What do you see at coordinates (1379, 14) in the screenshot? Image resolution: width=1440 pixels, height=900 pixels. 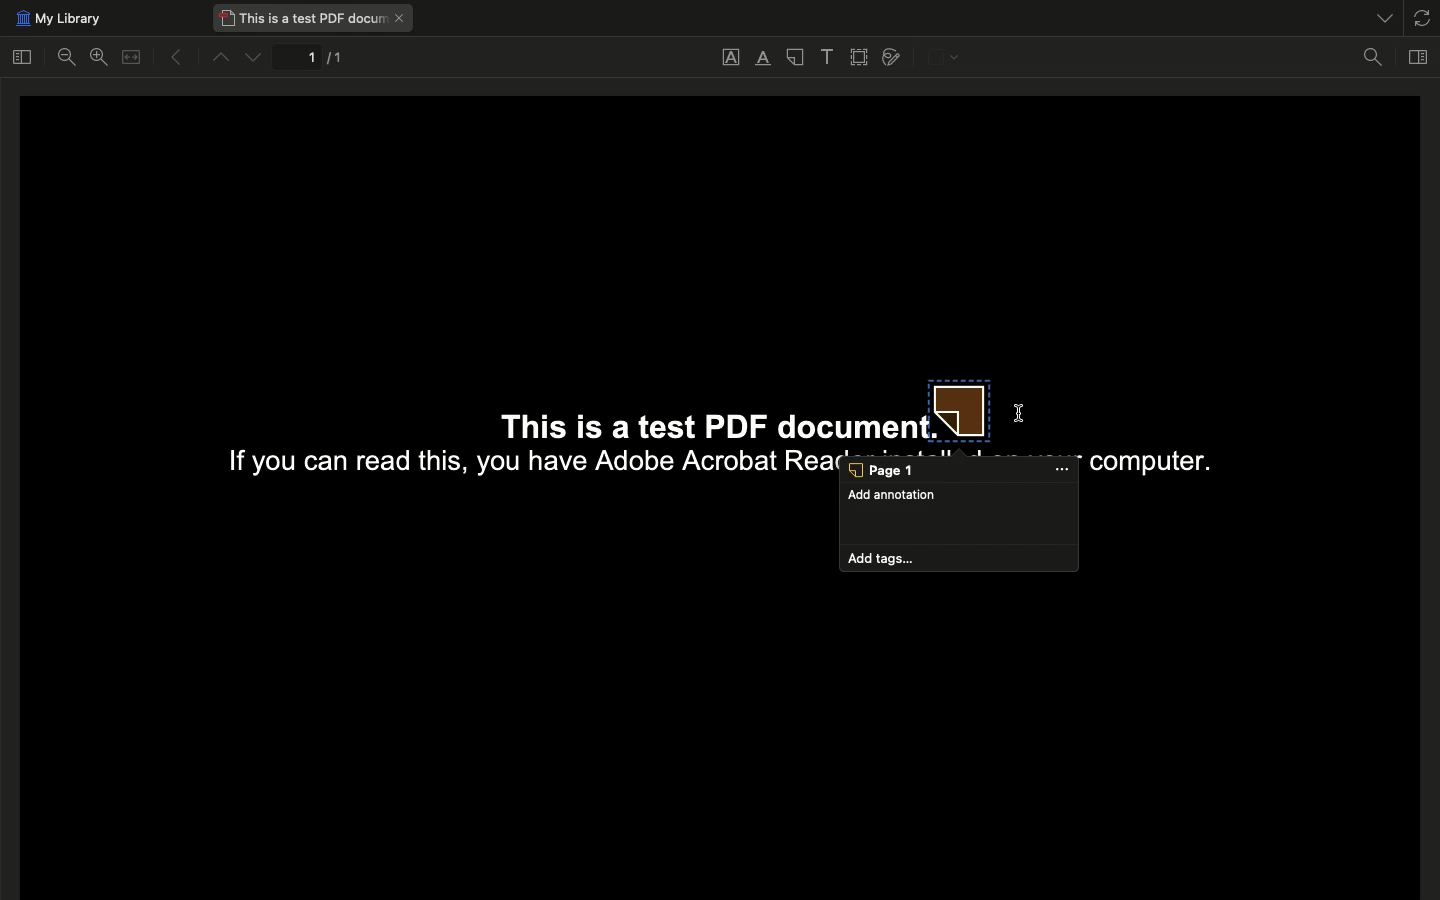 I see `List all tabs` at bounding box center [1379, 14].